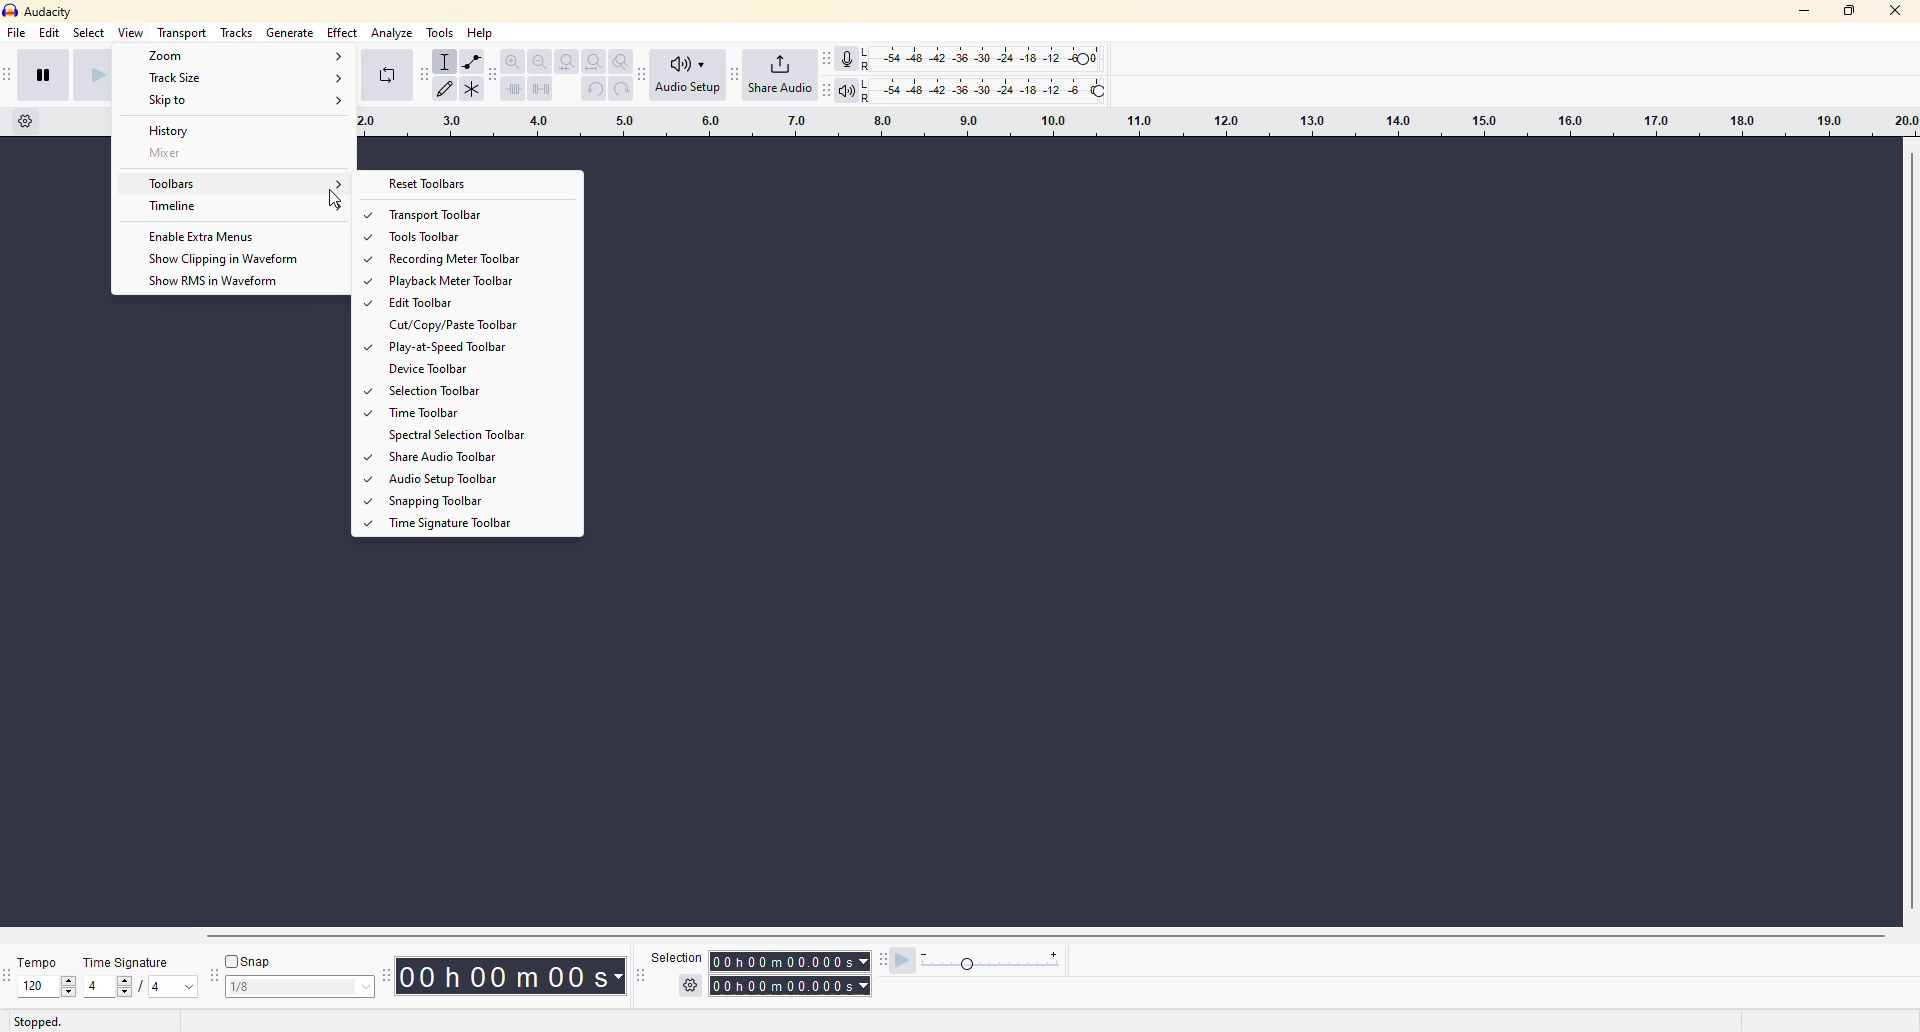 The image size is (1920, 1032). I want to click on selection, so click(676, 957).